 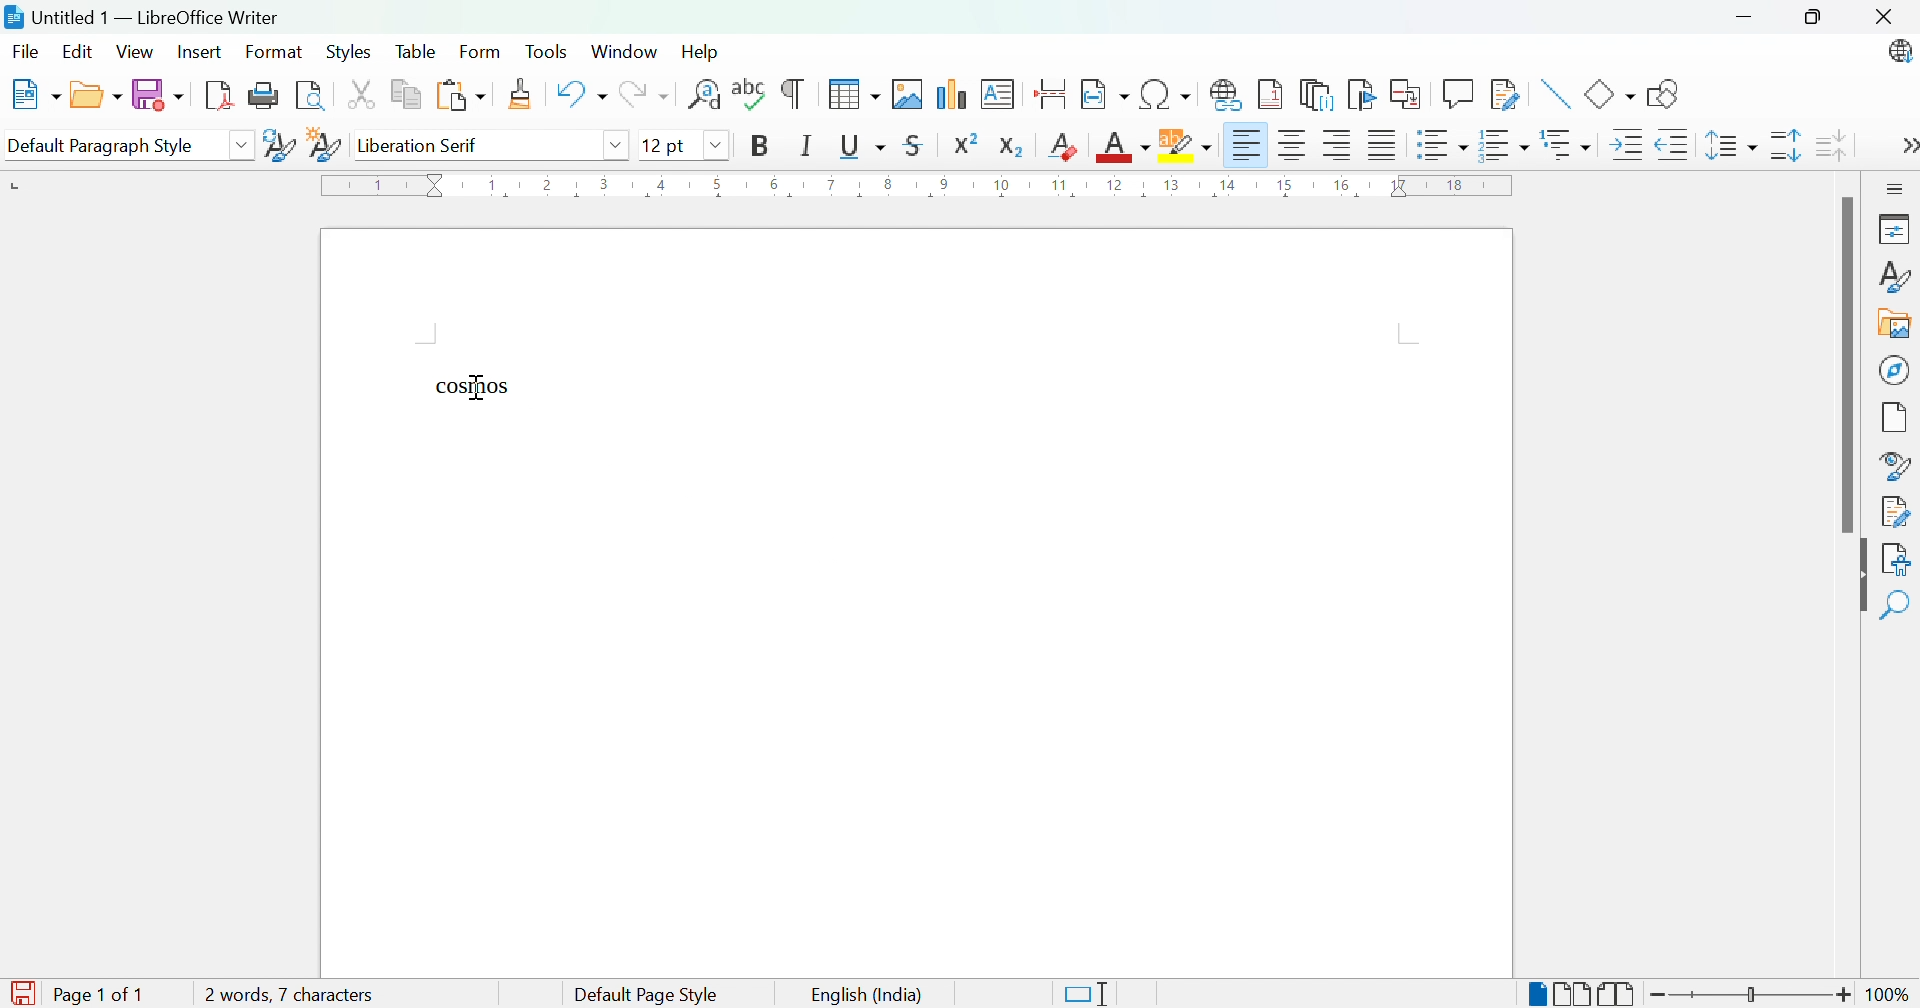 I want to click on Find, so click(x=1898, y=605).